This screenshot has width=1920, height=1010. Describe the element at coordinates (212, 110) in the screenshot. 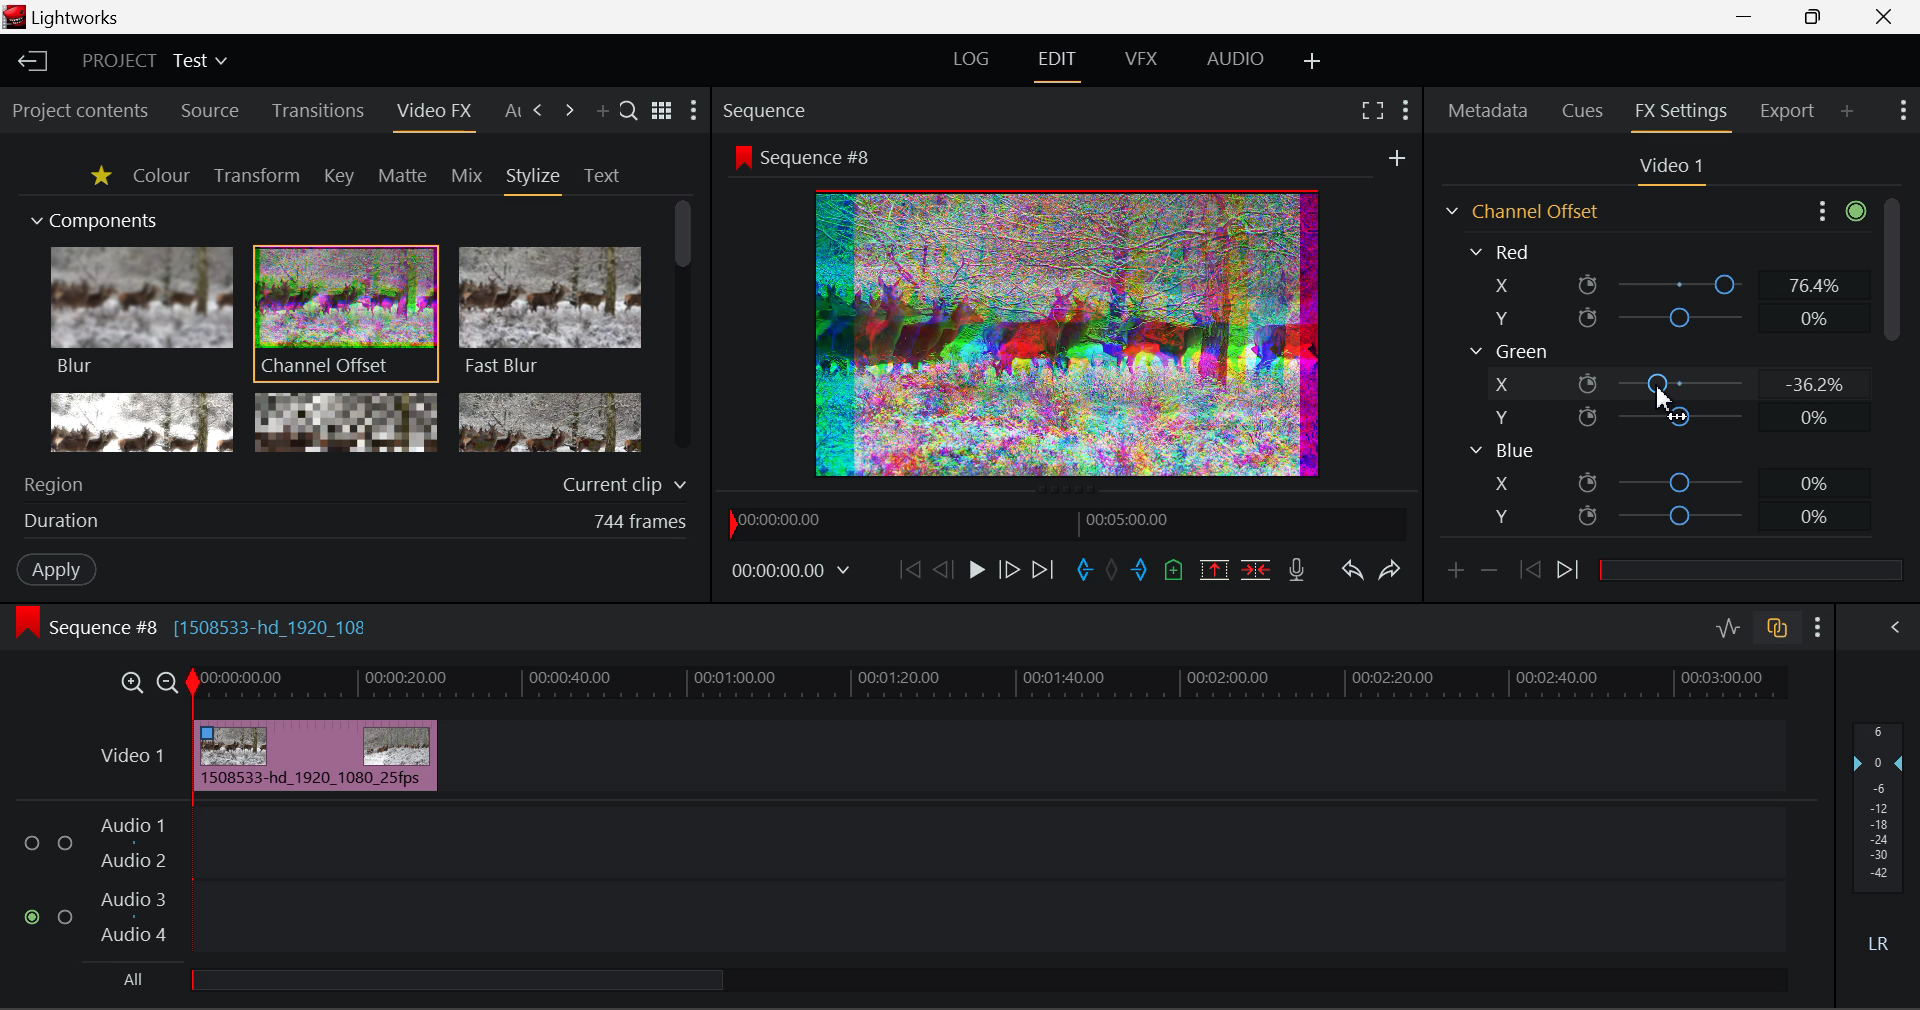

I see `Source` at that location.